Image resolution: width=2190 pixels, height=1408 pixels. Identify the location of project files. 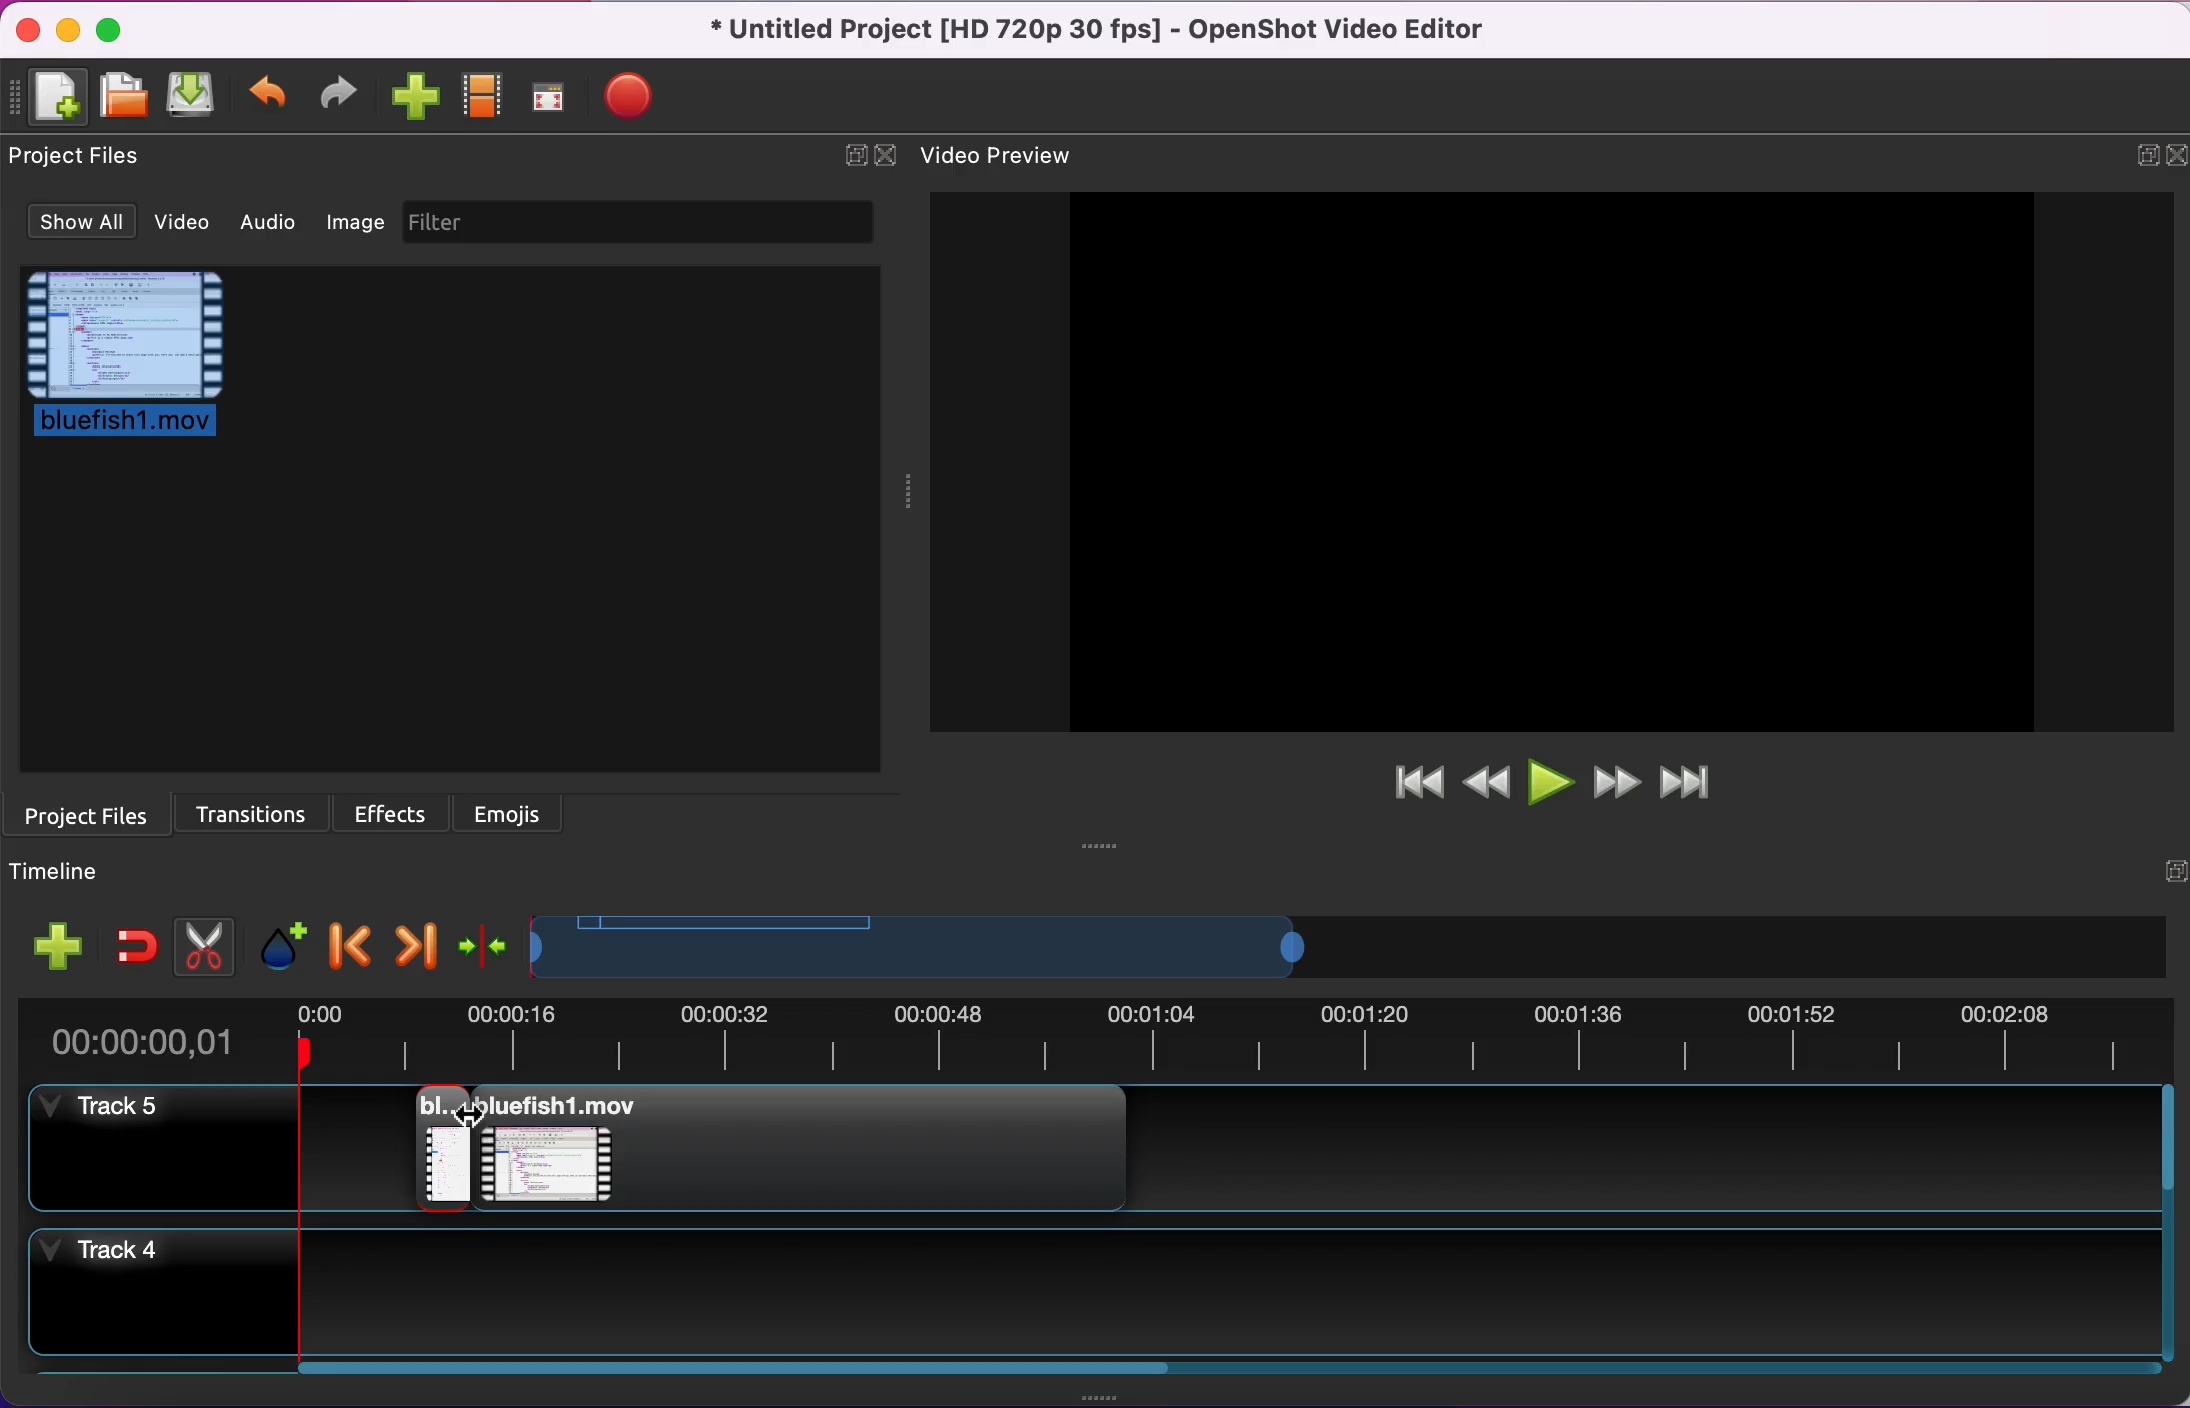
(77, 162).